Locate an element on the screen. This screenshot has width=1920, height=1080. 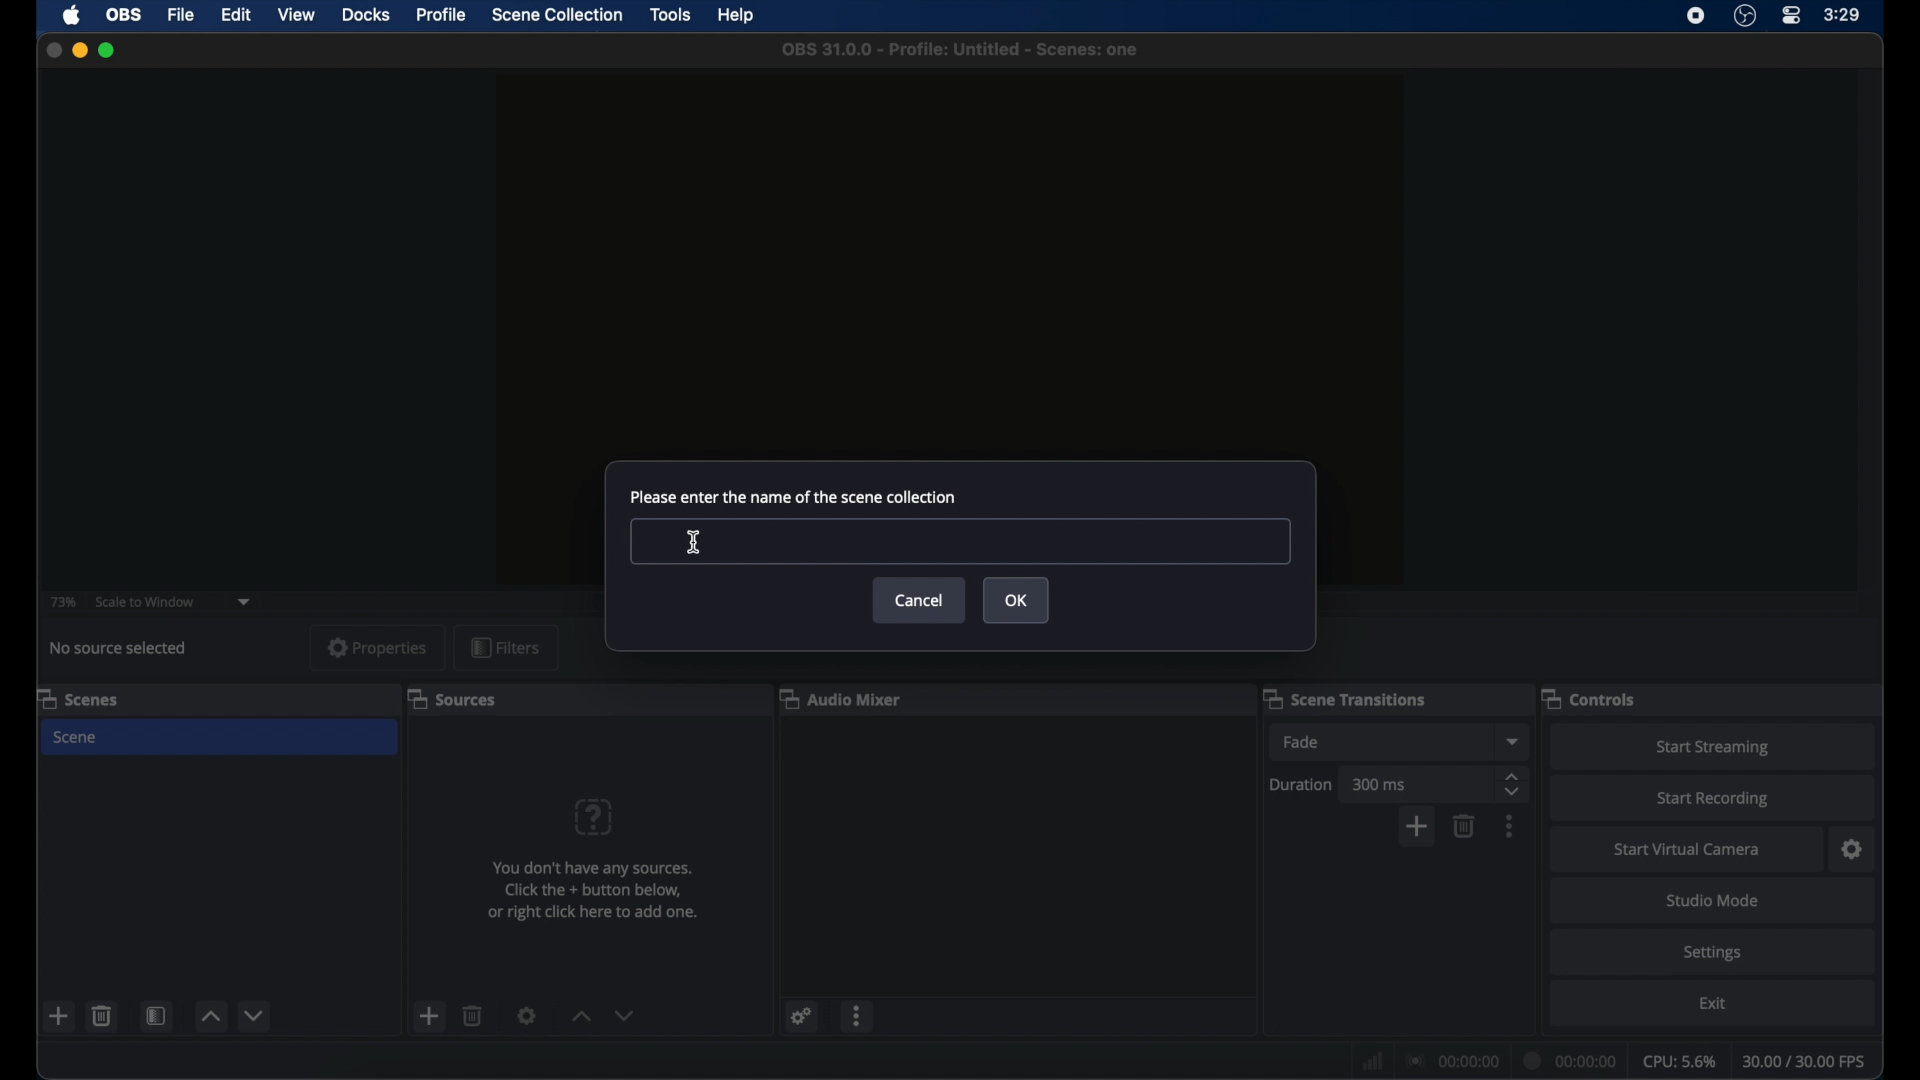
add is located at coordinates (1416, 828).